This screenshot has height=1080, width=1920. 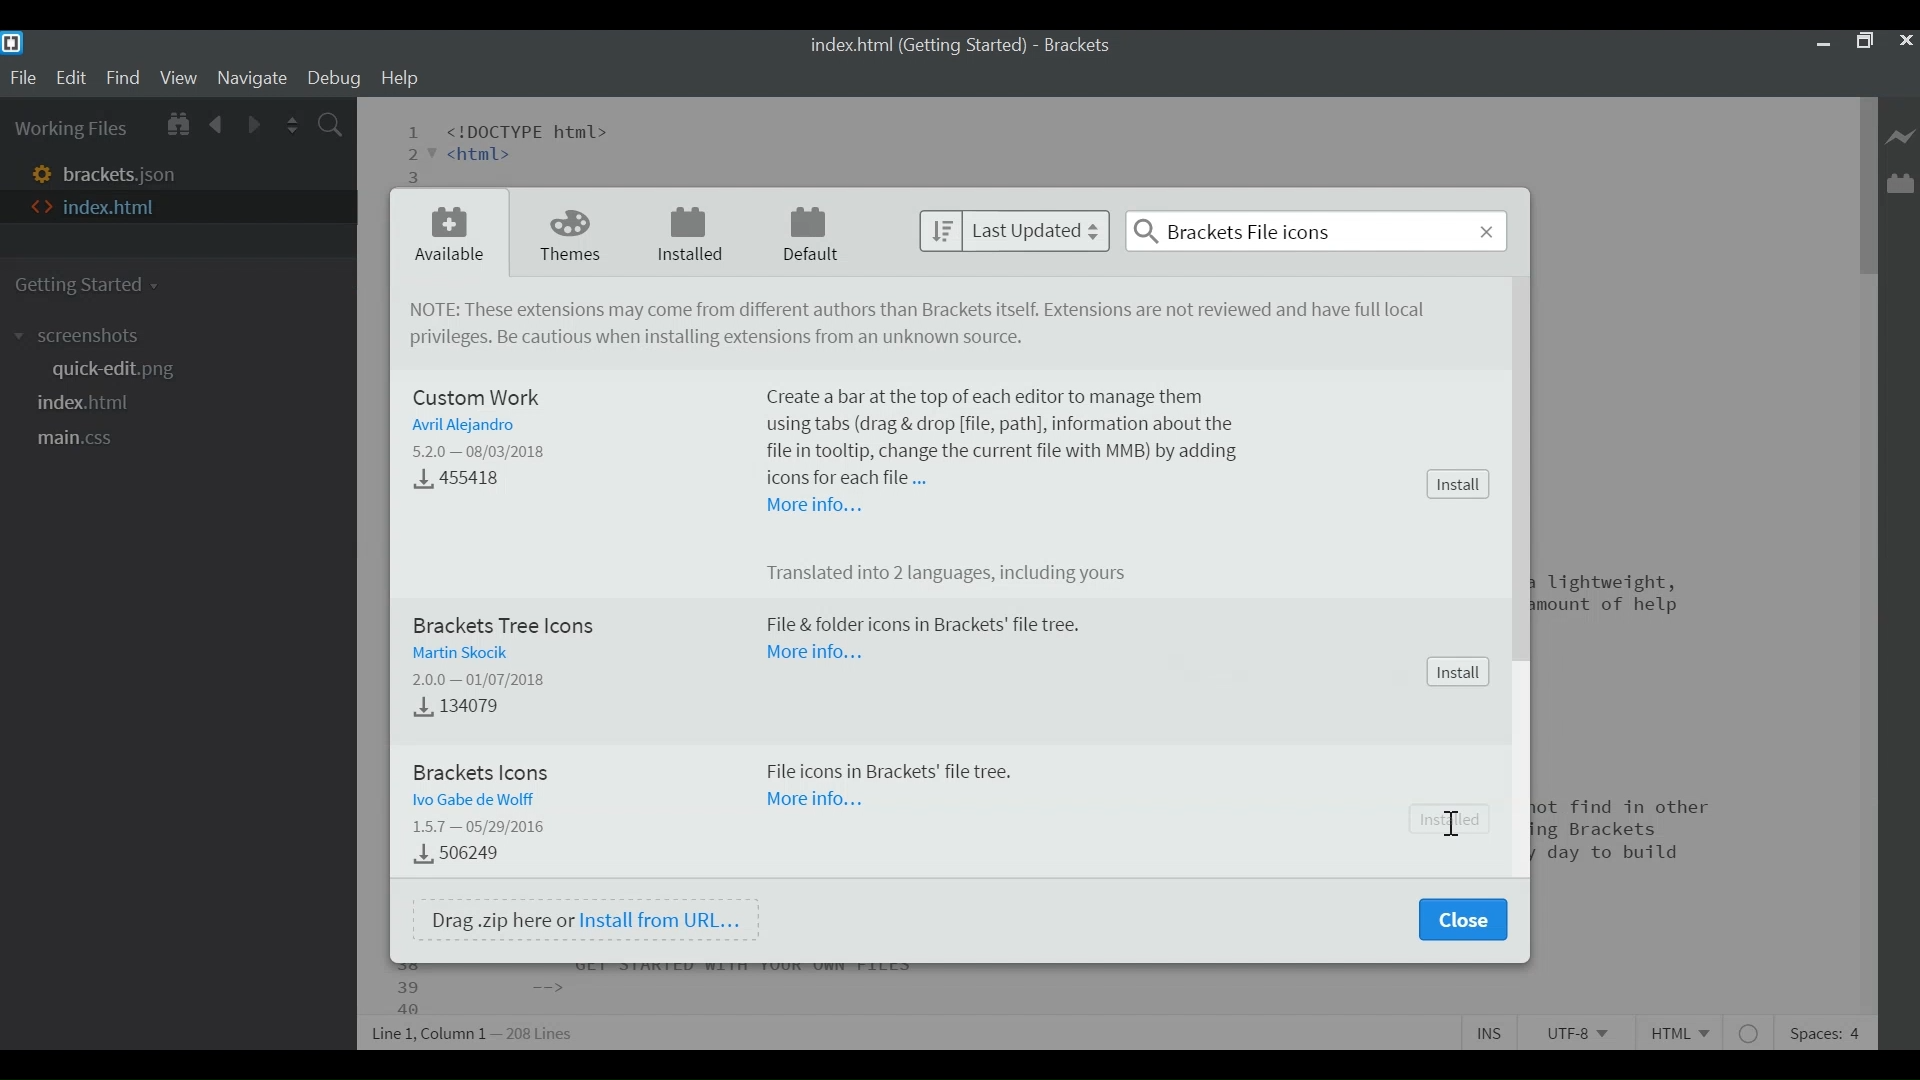 I want to click on Live Preview, so click(x=1899, y=133).